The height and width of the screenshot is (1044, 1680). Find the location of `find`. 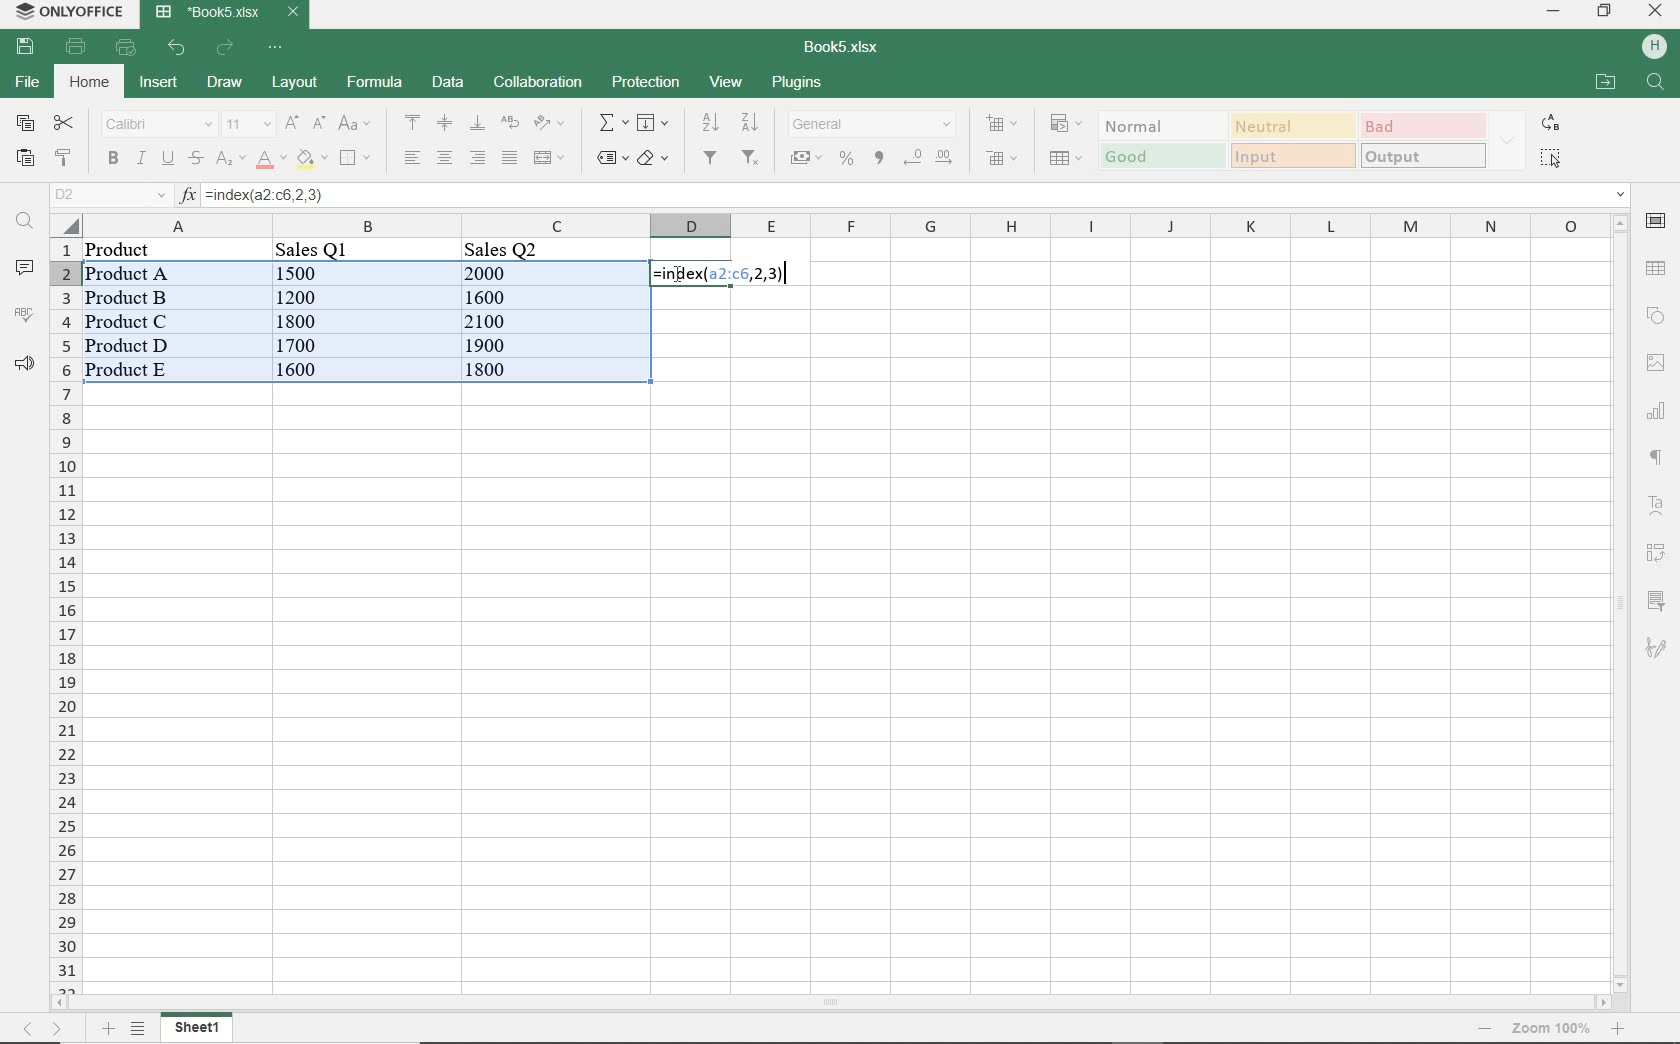

find is located at coordinates (25, 223).